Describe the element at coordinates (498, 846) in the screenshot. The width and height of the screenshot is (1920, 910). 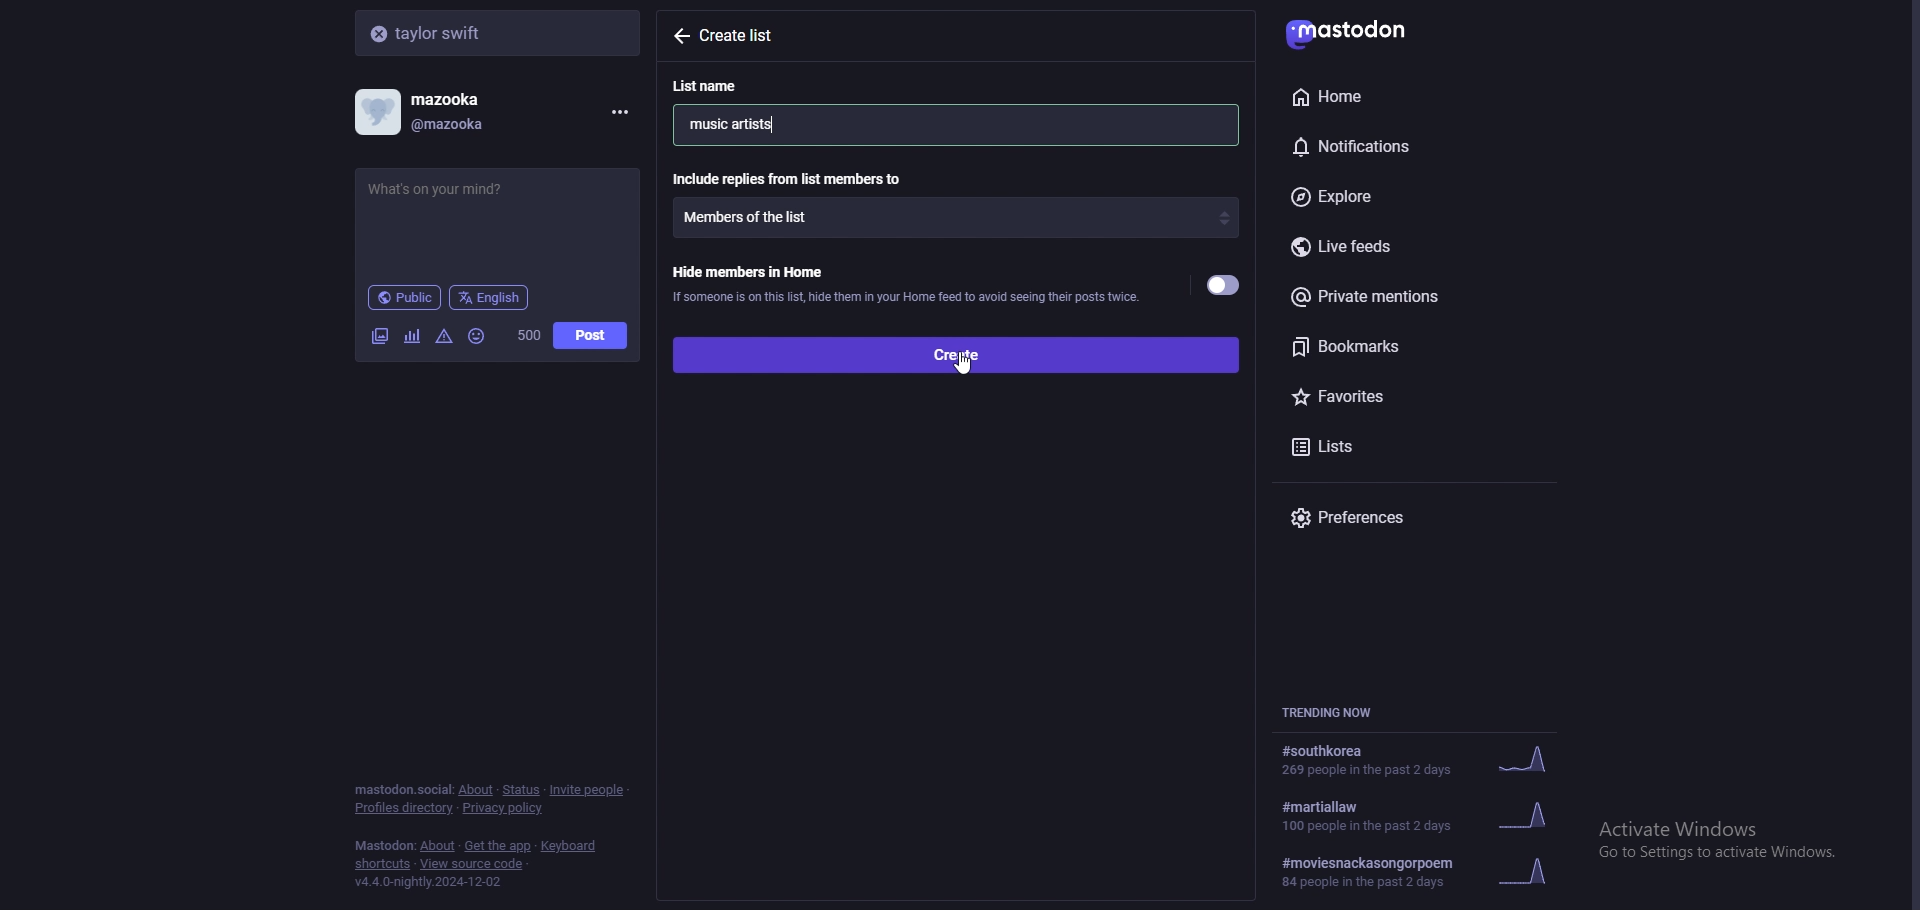
I see `get the app` at that location.